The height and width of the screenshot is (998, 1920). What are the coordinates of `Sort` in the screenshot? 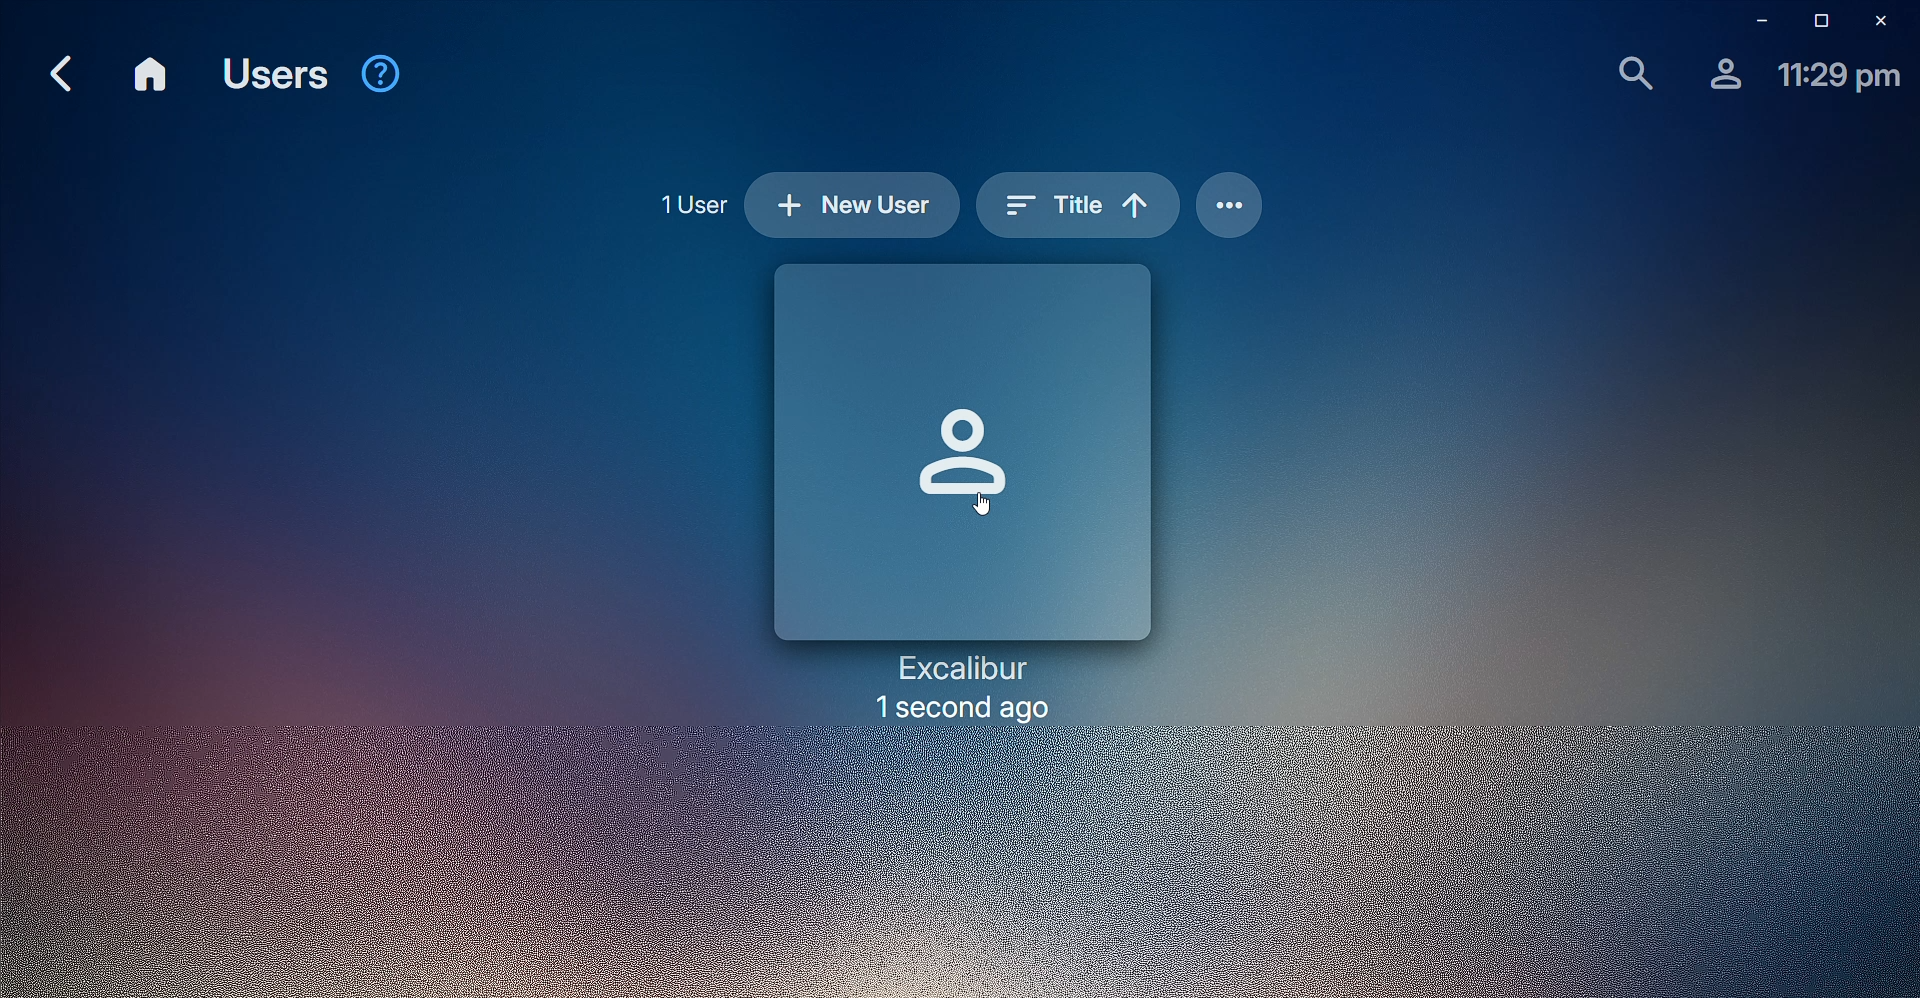 It's located at (1078, 206).